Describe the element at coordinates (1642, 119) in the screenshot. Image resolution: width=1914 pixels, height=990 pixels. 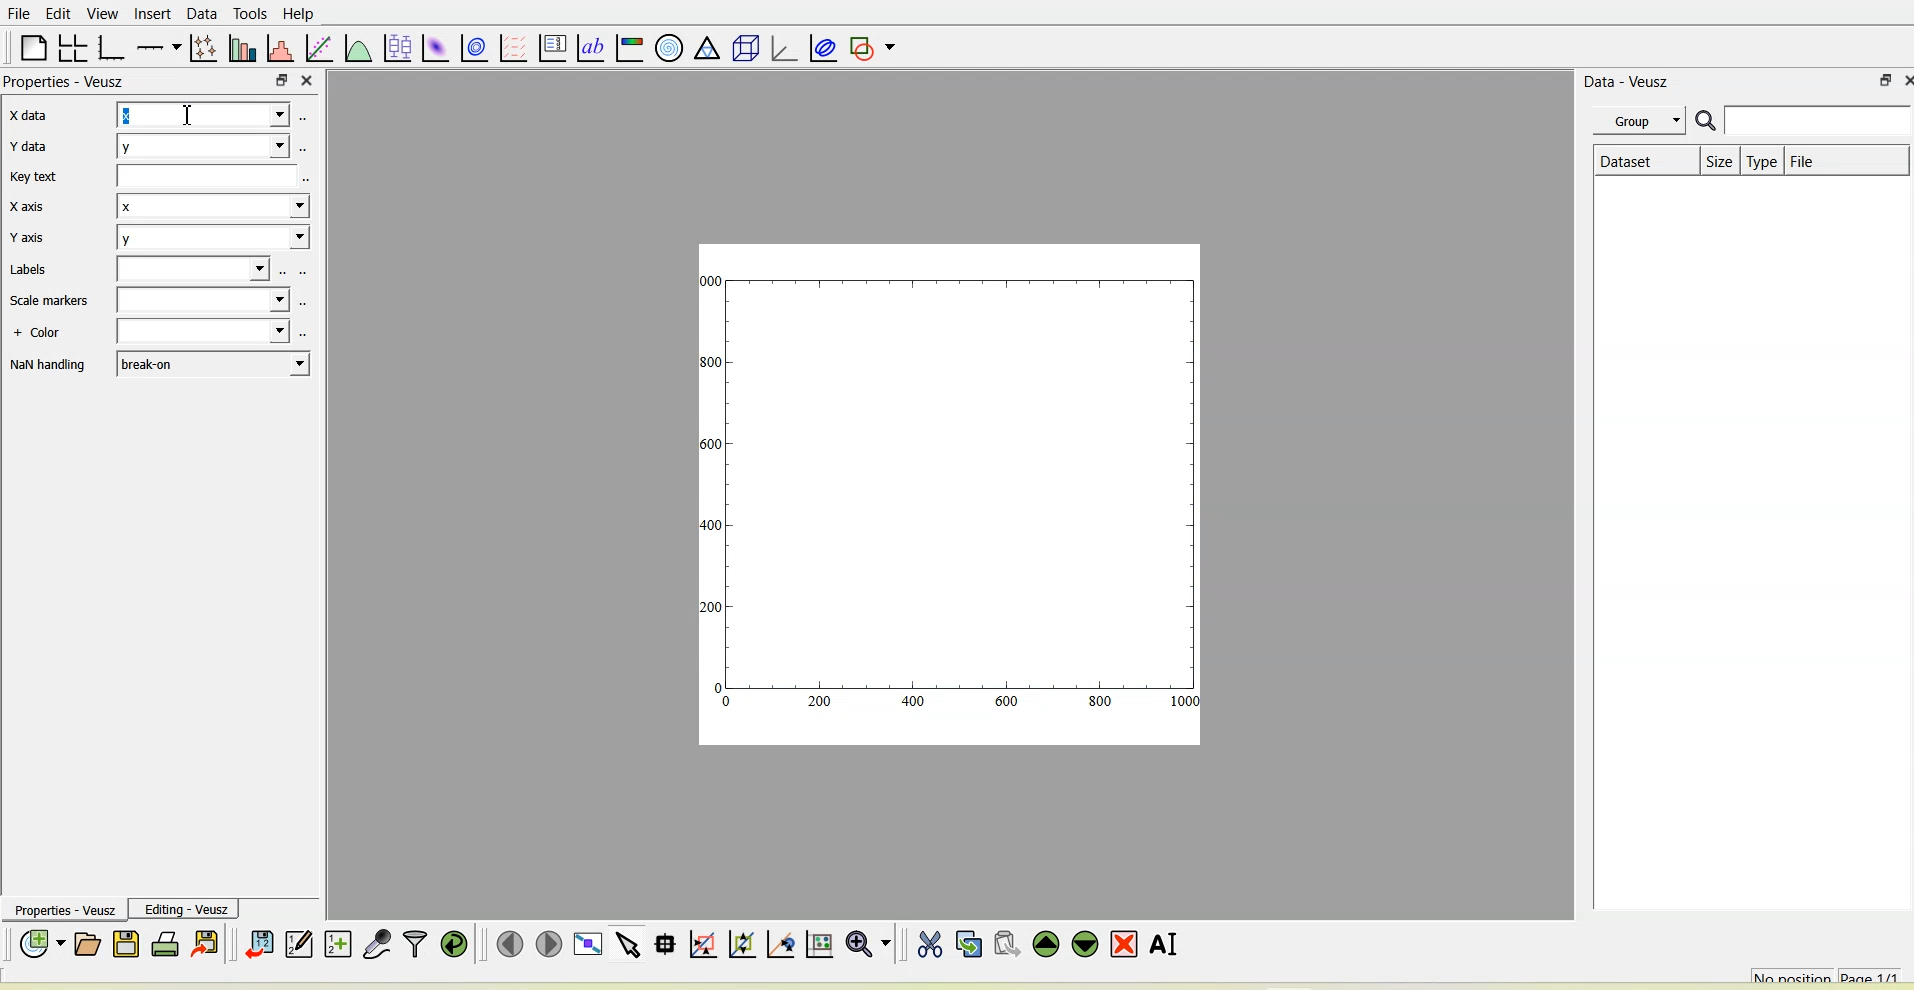
I see `Group` at that location.